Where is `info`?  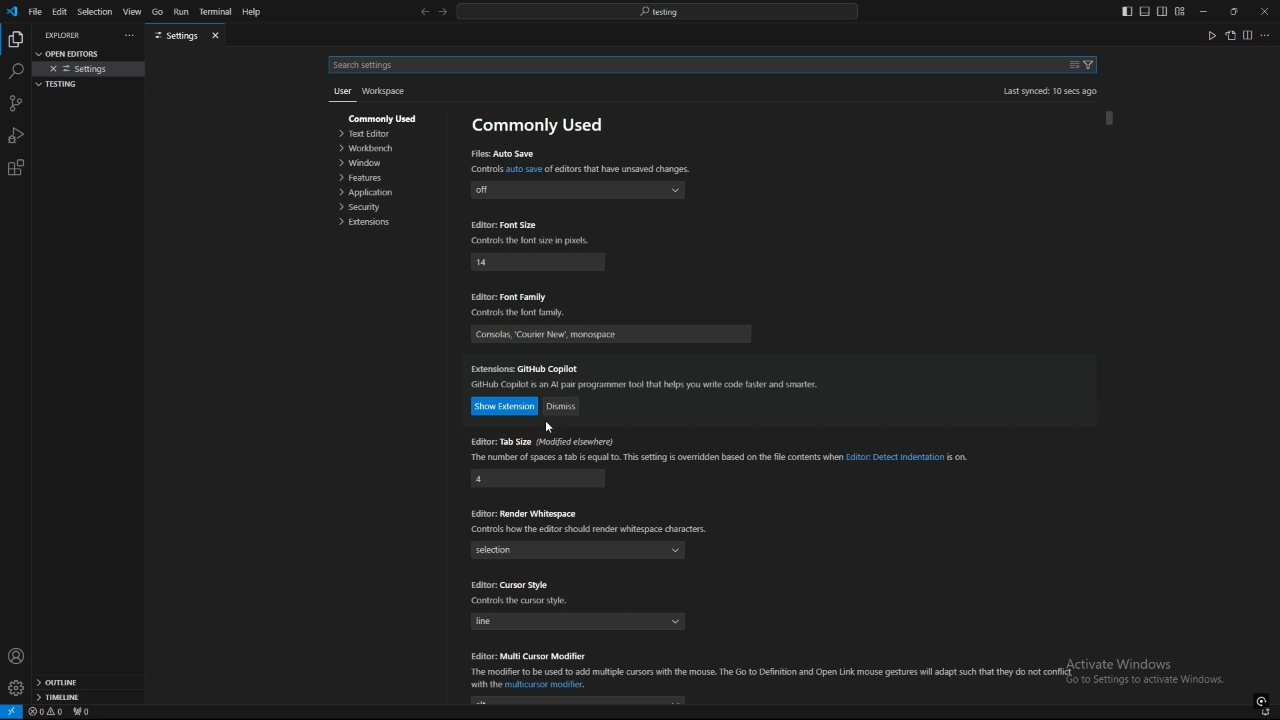
info is located at coordinates (587, 530).